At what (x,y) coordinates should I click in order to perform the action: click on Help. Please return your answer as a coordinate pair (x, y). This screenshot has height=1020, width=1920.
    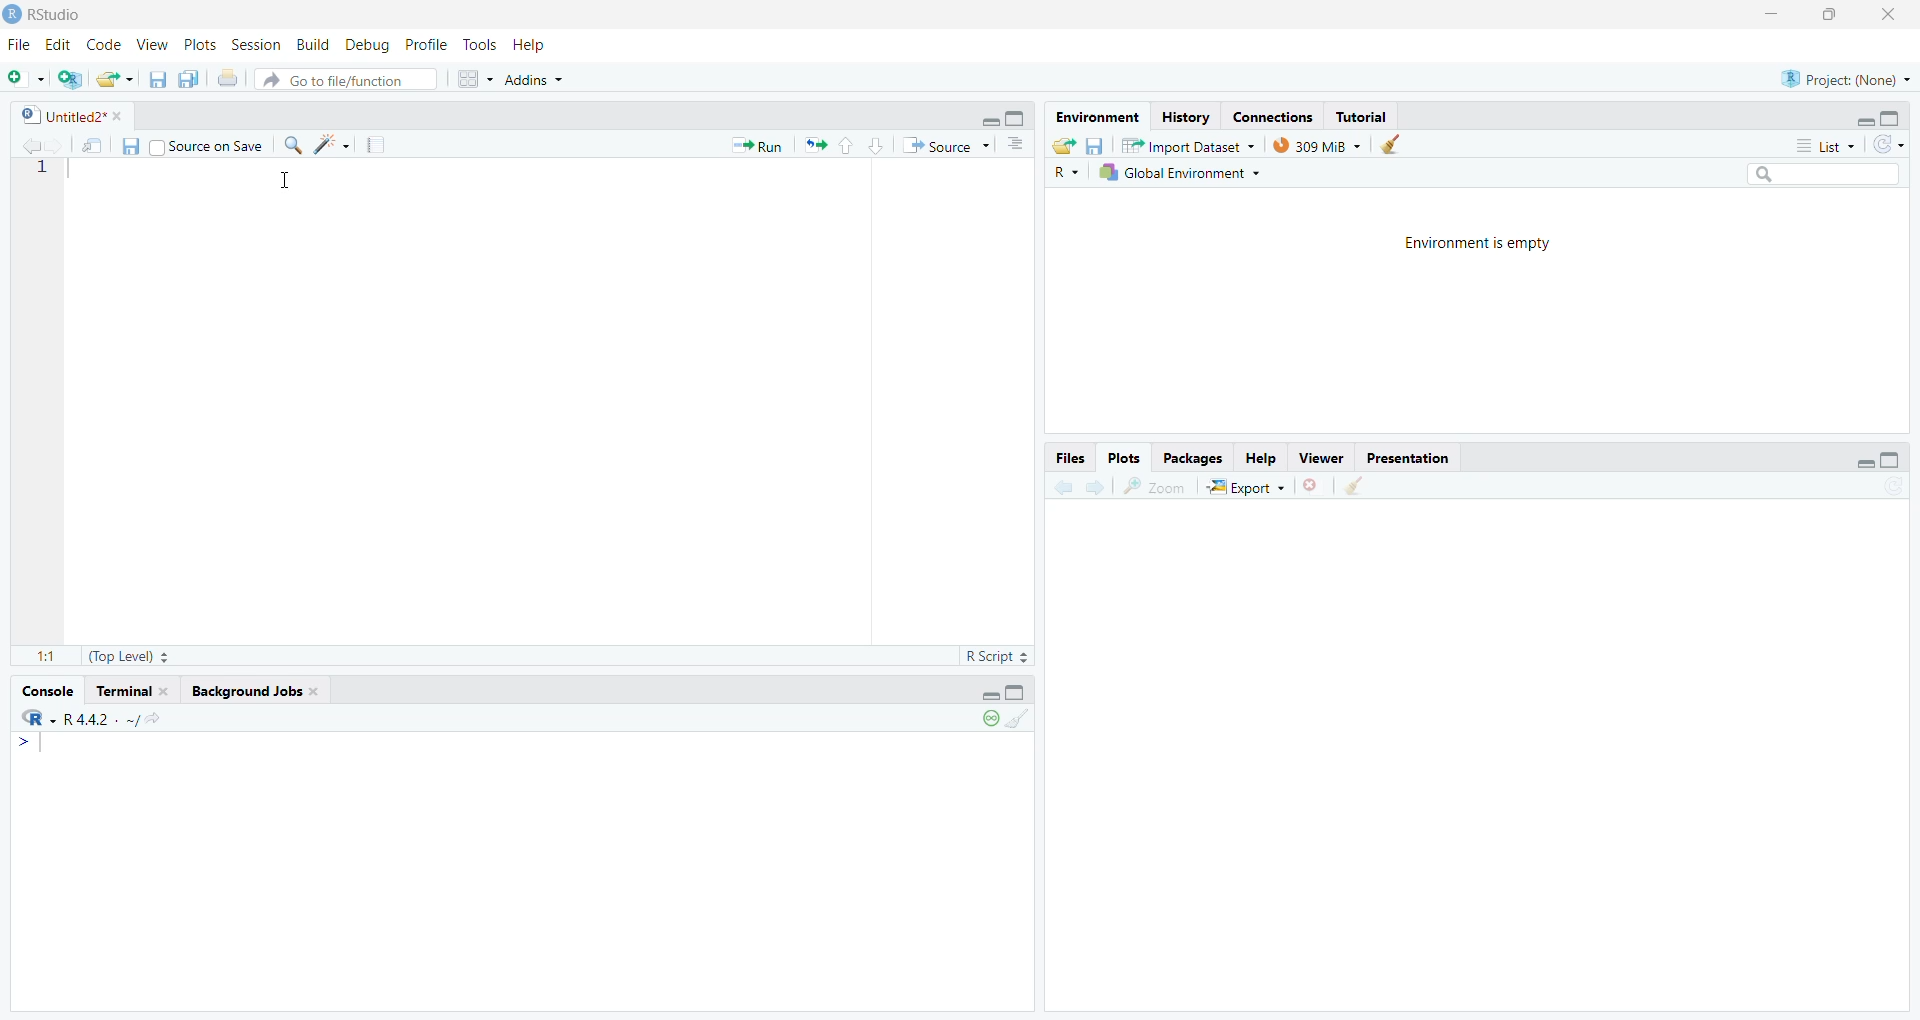
    Looking at the image, I should click on (538, 47).